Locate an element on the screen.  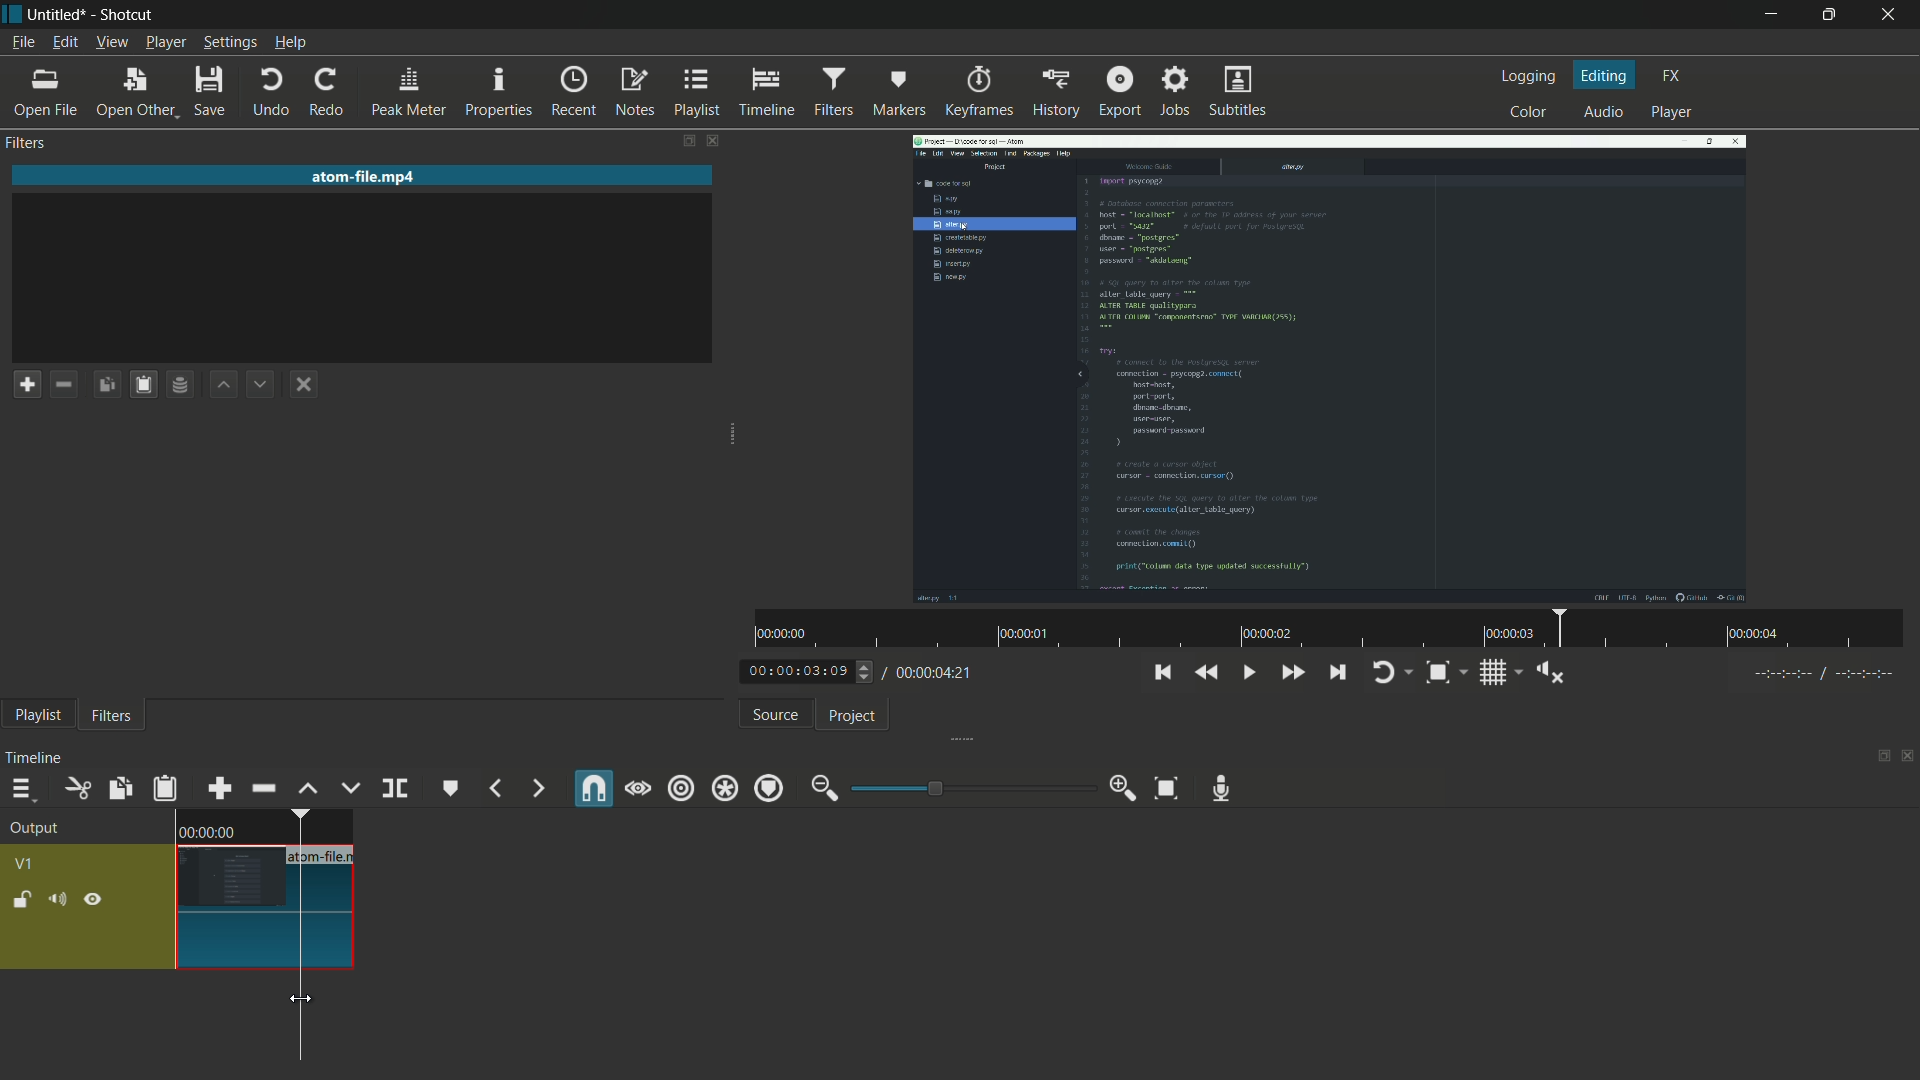
undo is located at coordinates (272, 91).